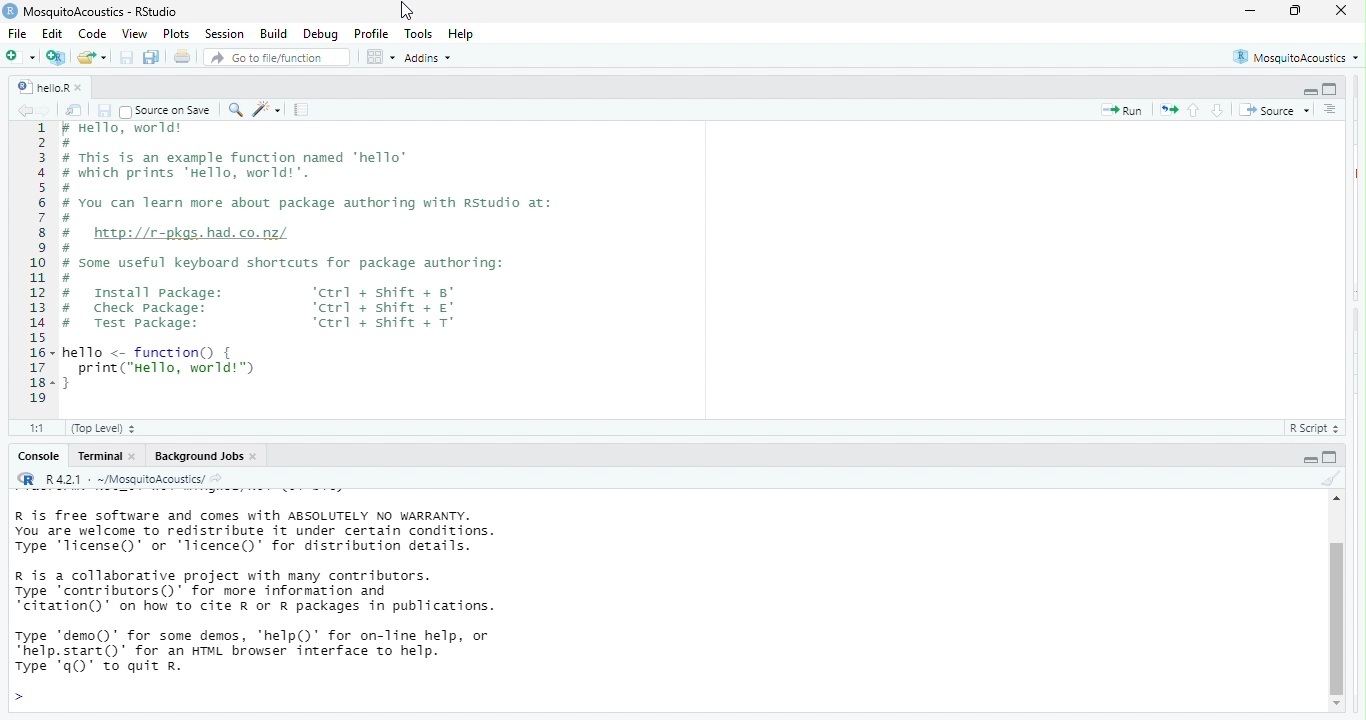 The width and height of the screenshot is (1366, 720). What do you see at coordinates (1250, 11) in the screenshot?
I see `minimize` at bounding box center [1250, 11].